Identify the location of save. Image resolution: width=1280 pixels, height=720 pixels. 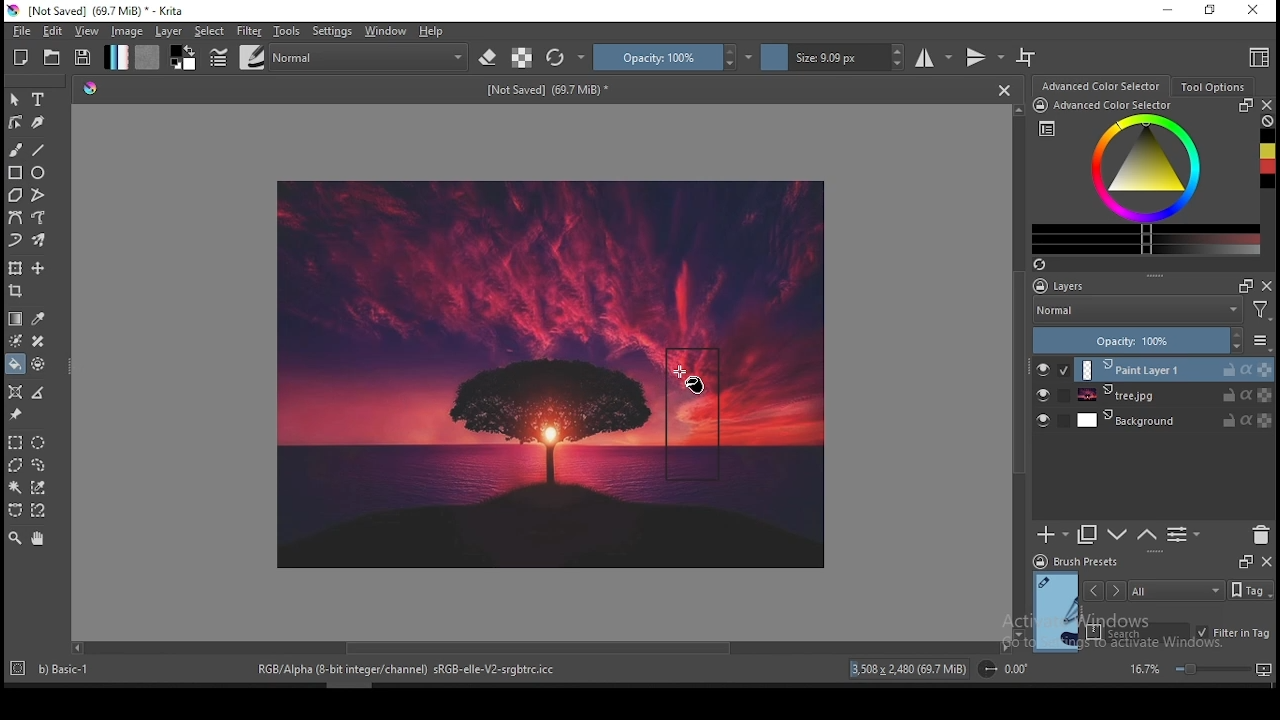
(84, 58).